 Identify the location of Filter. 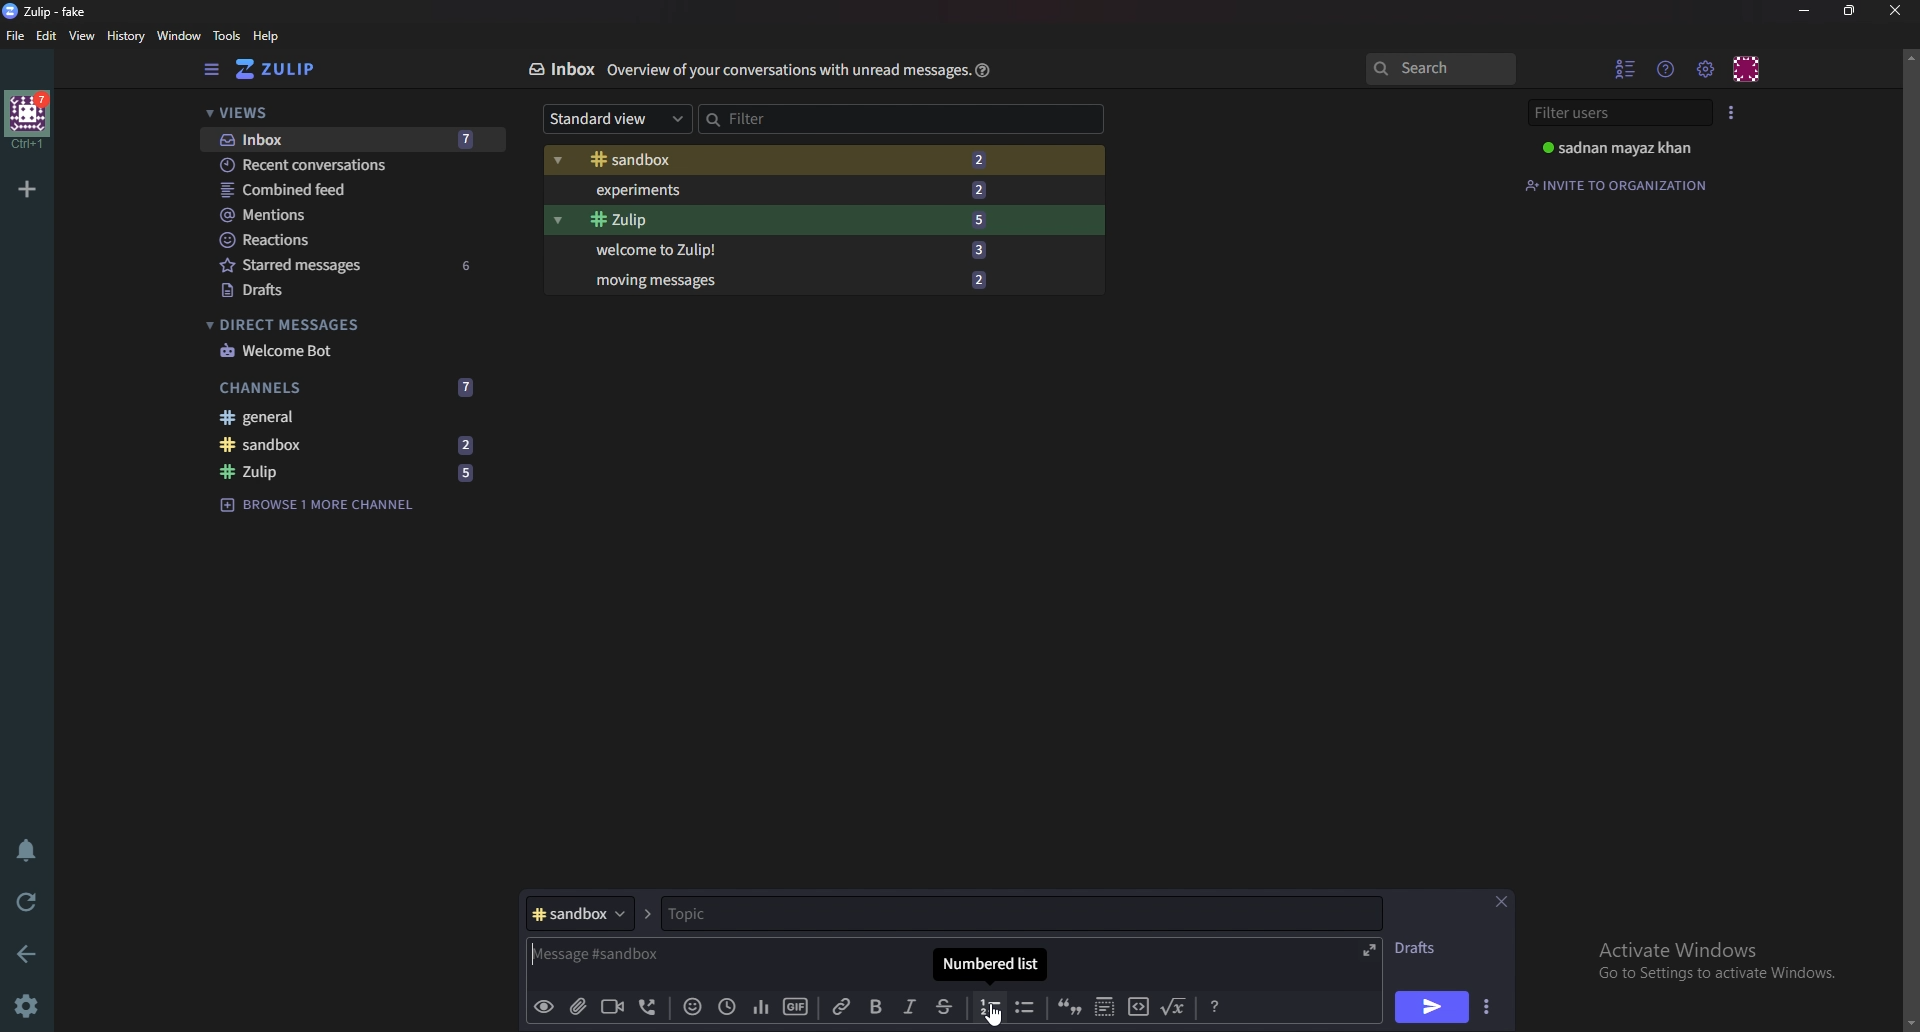
(789, 116).